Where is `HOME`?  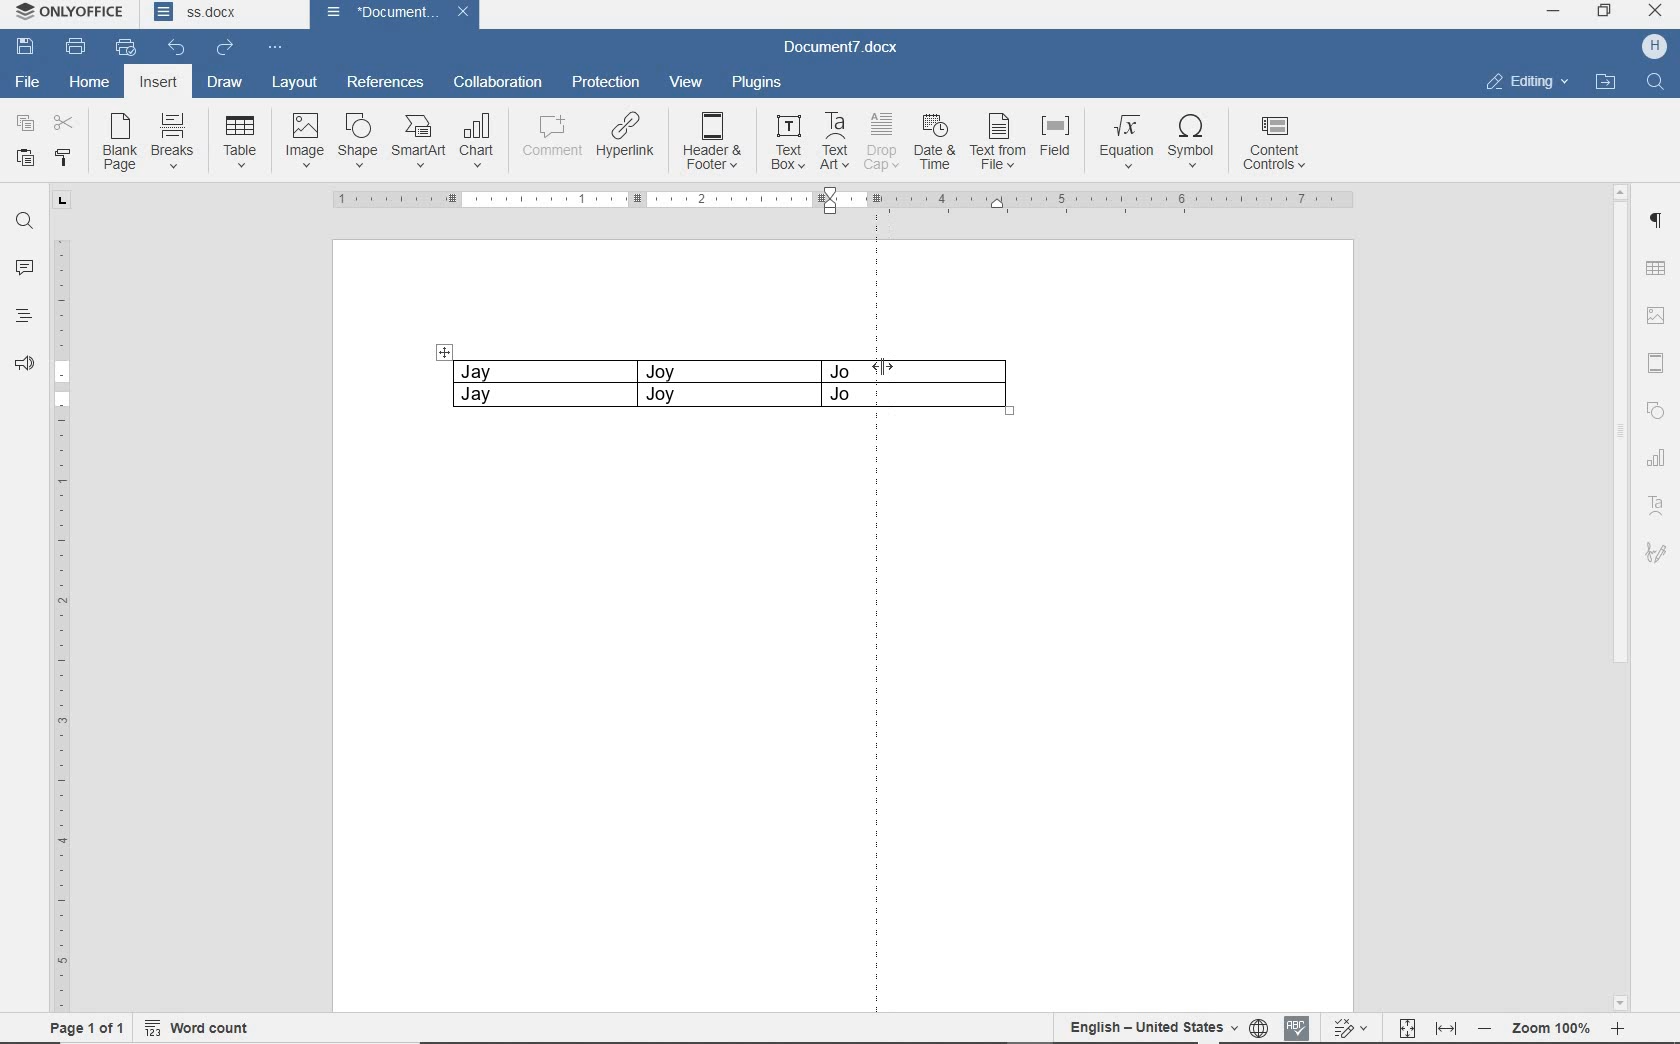
HOME is located at coordinates (91, 81).